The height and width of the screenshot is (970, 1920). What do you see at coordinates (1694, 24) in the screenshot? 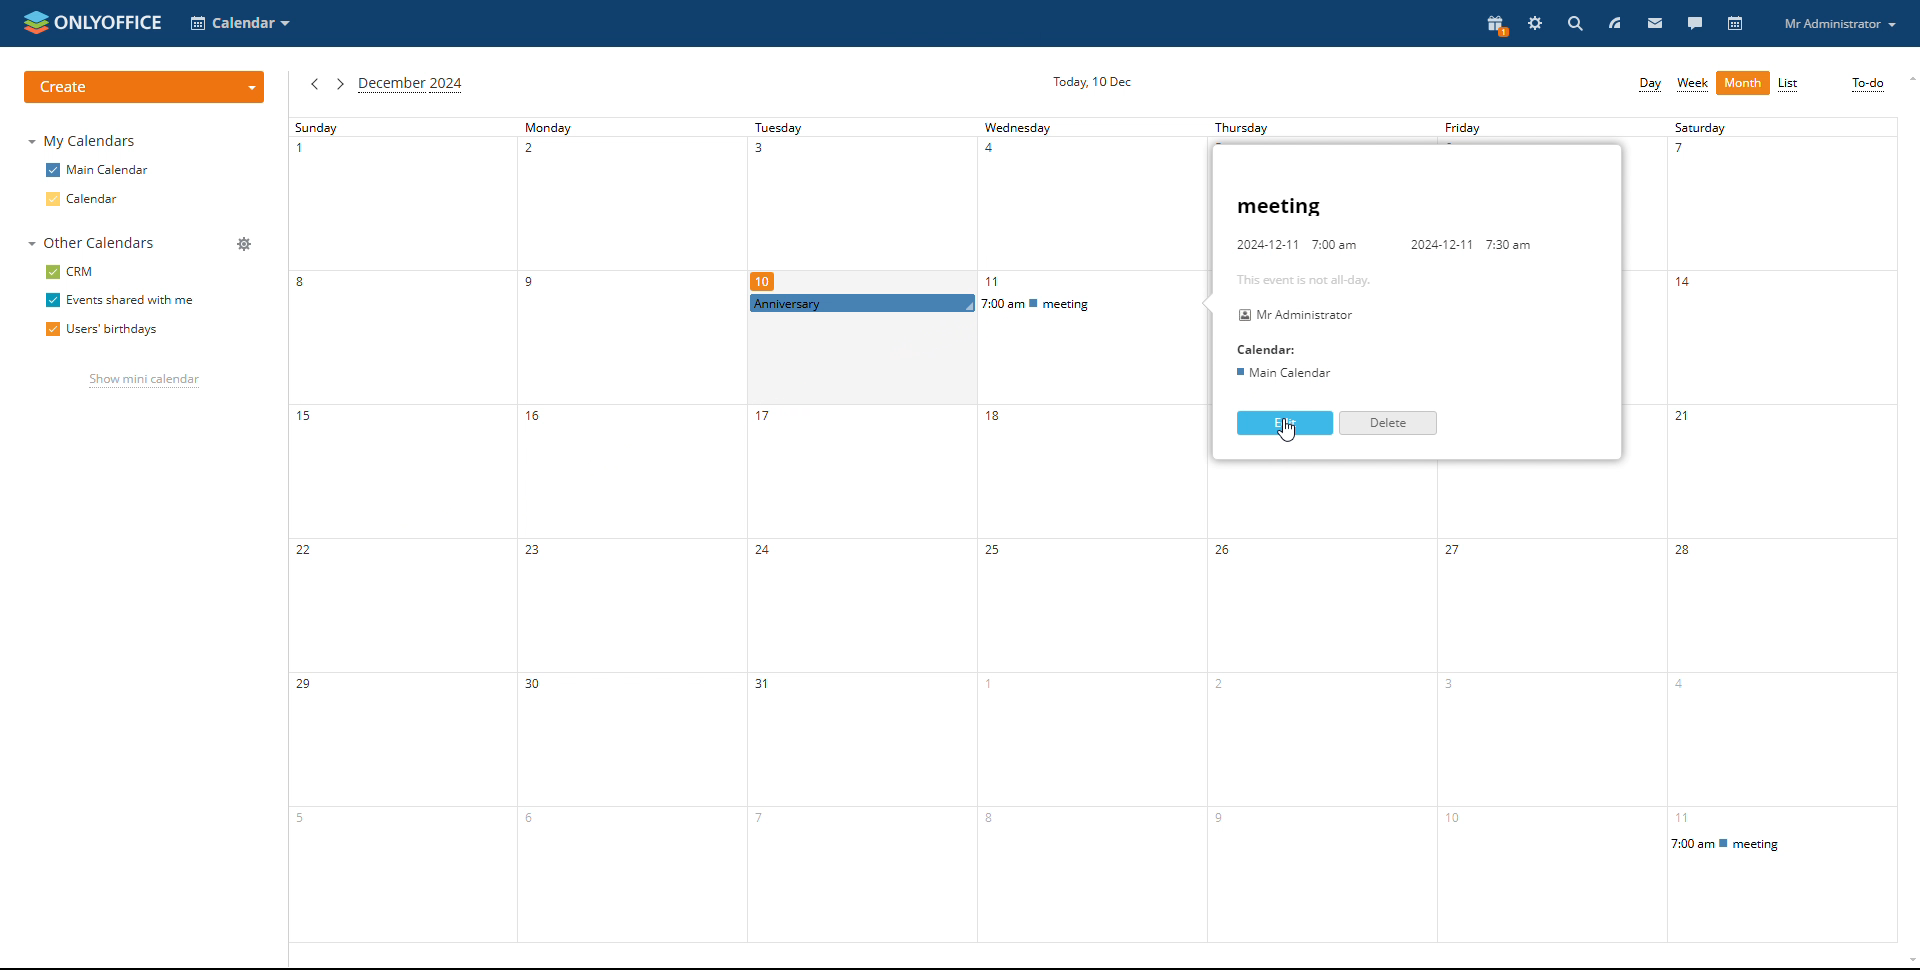
I see `talk` at bounding box center [1694, 24].